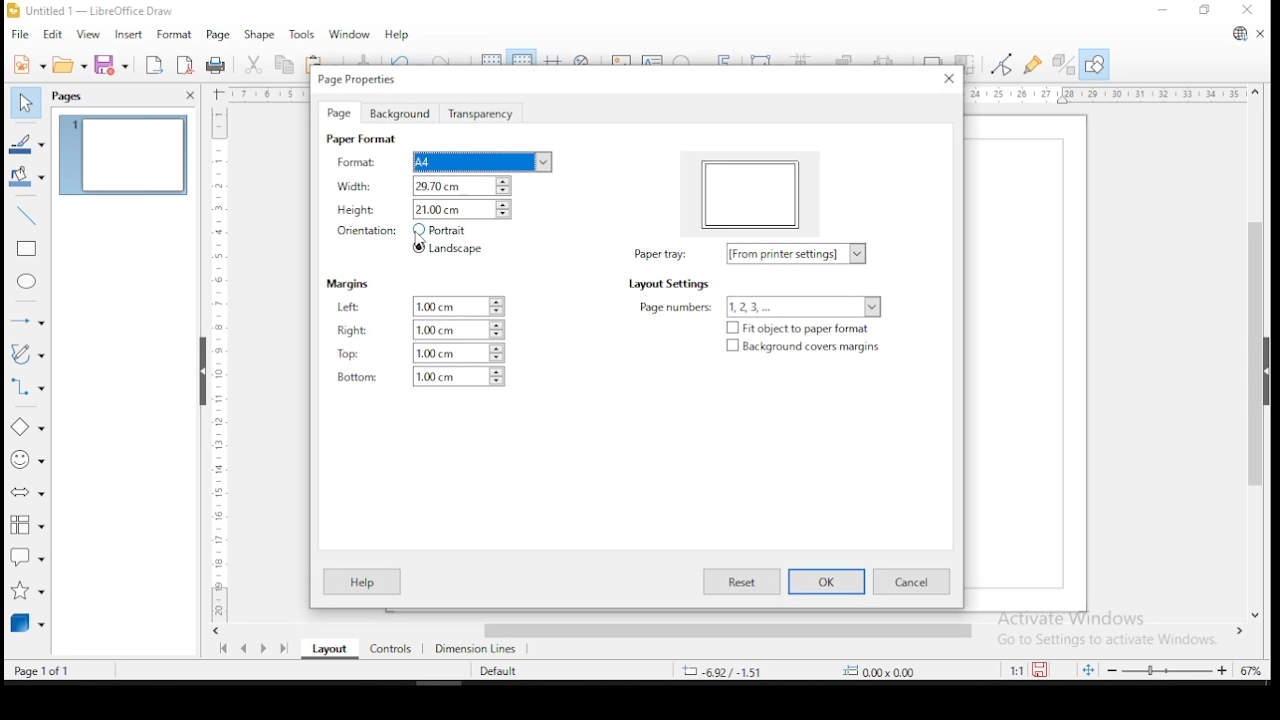 The width and height of the screenshot is (1280, 720). I want to click on pages, so click(70, 96).